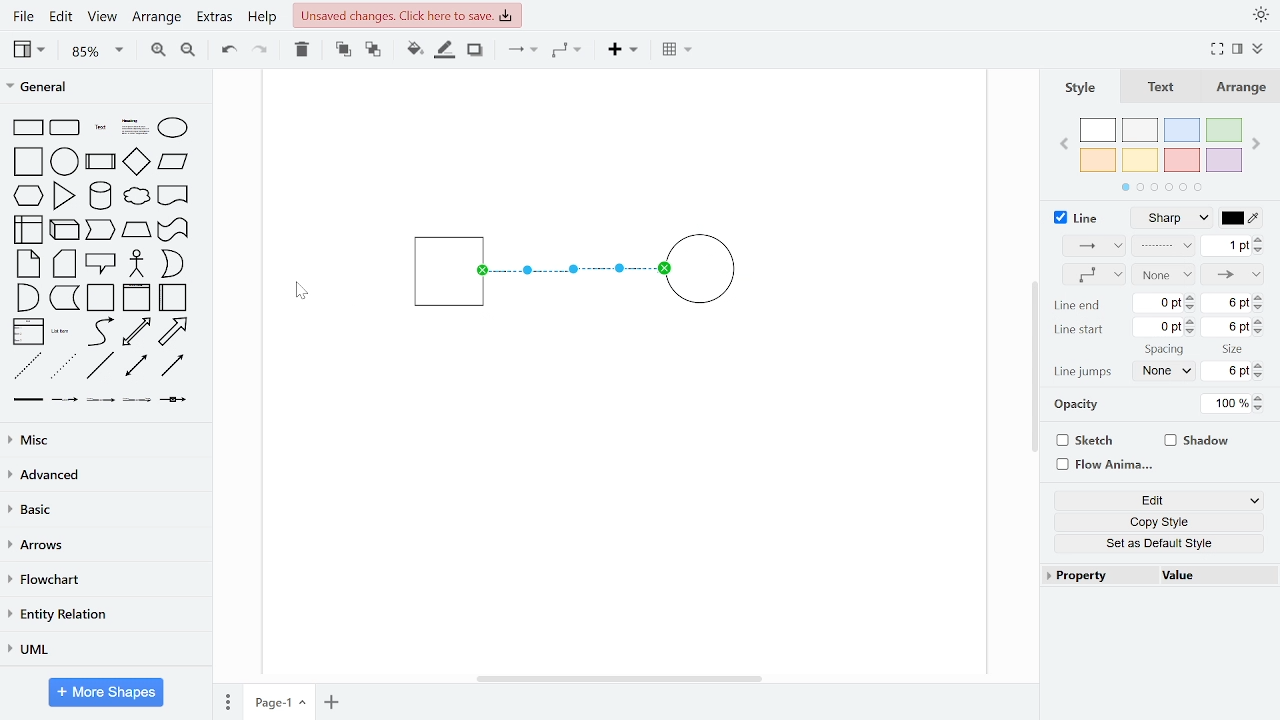 Image resolution: width=1280 pixels, height=720 pixels. I want to click on text, so click(102, 129).